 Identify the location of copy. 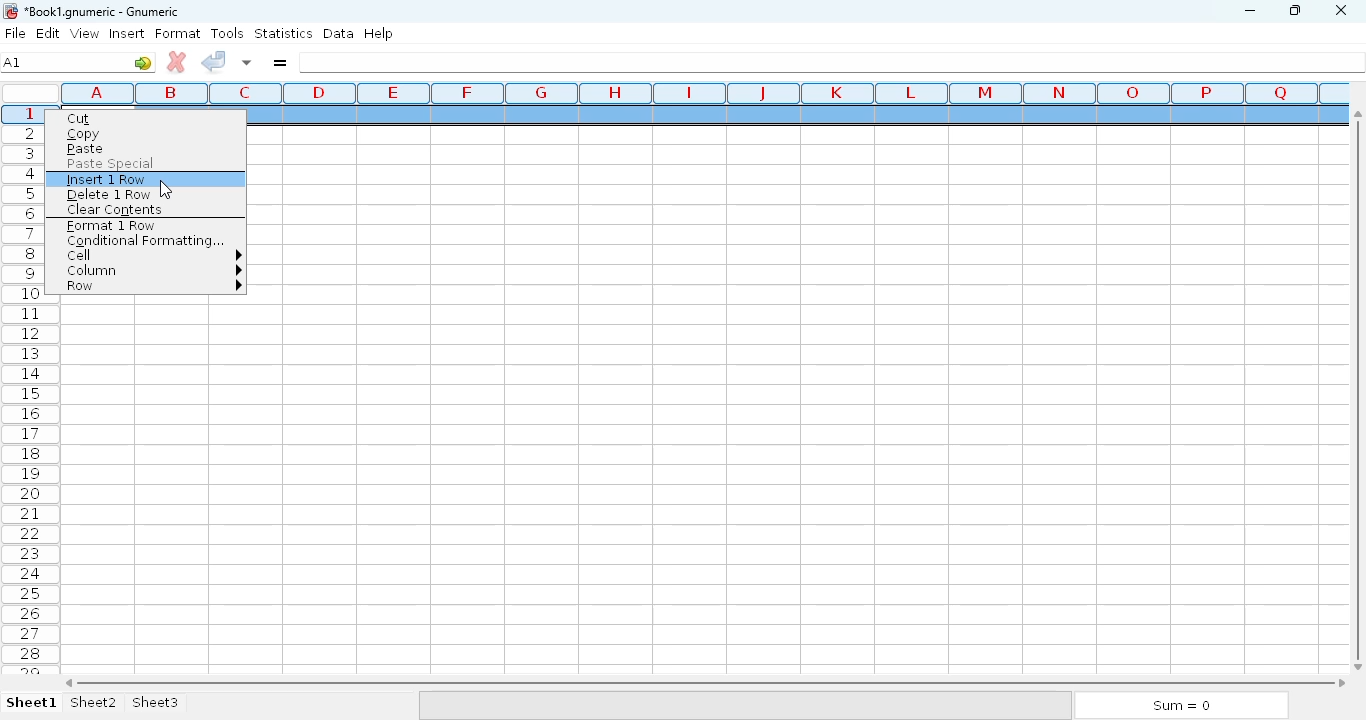
(85, 135).